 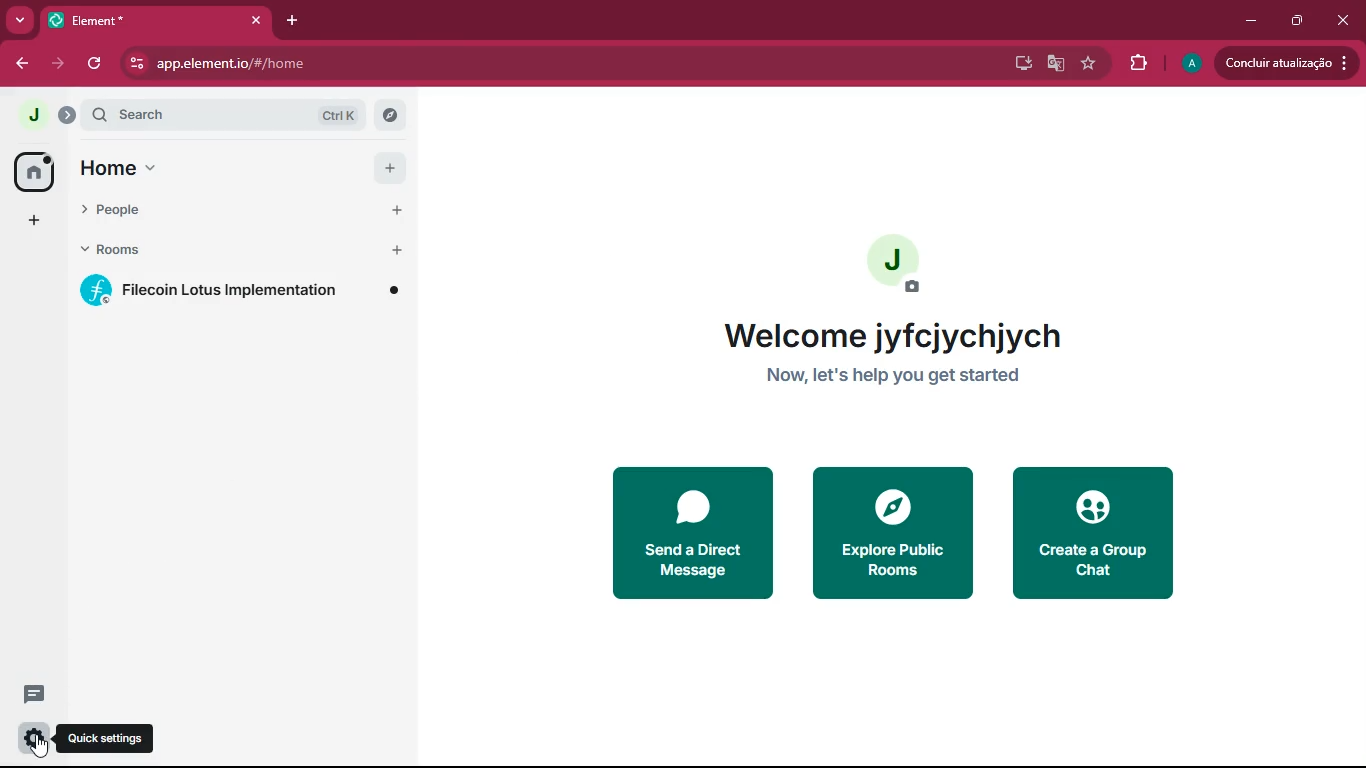 I want to click on url, so click(x=353, y=64).